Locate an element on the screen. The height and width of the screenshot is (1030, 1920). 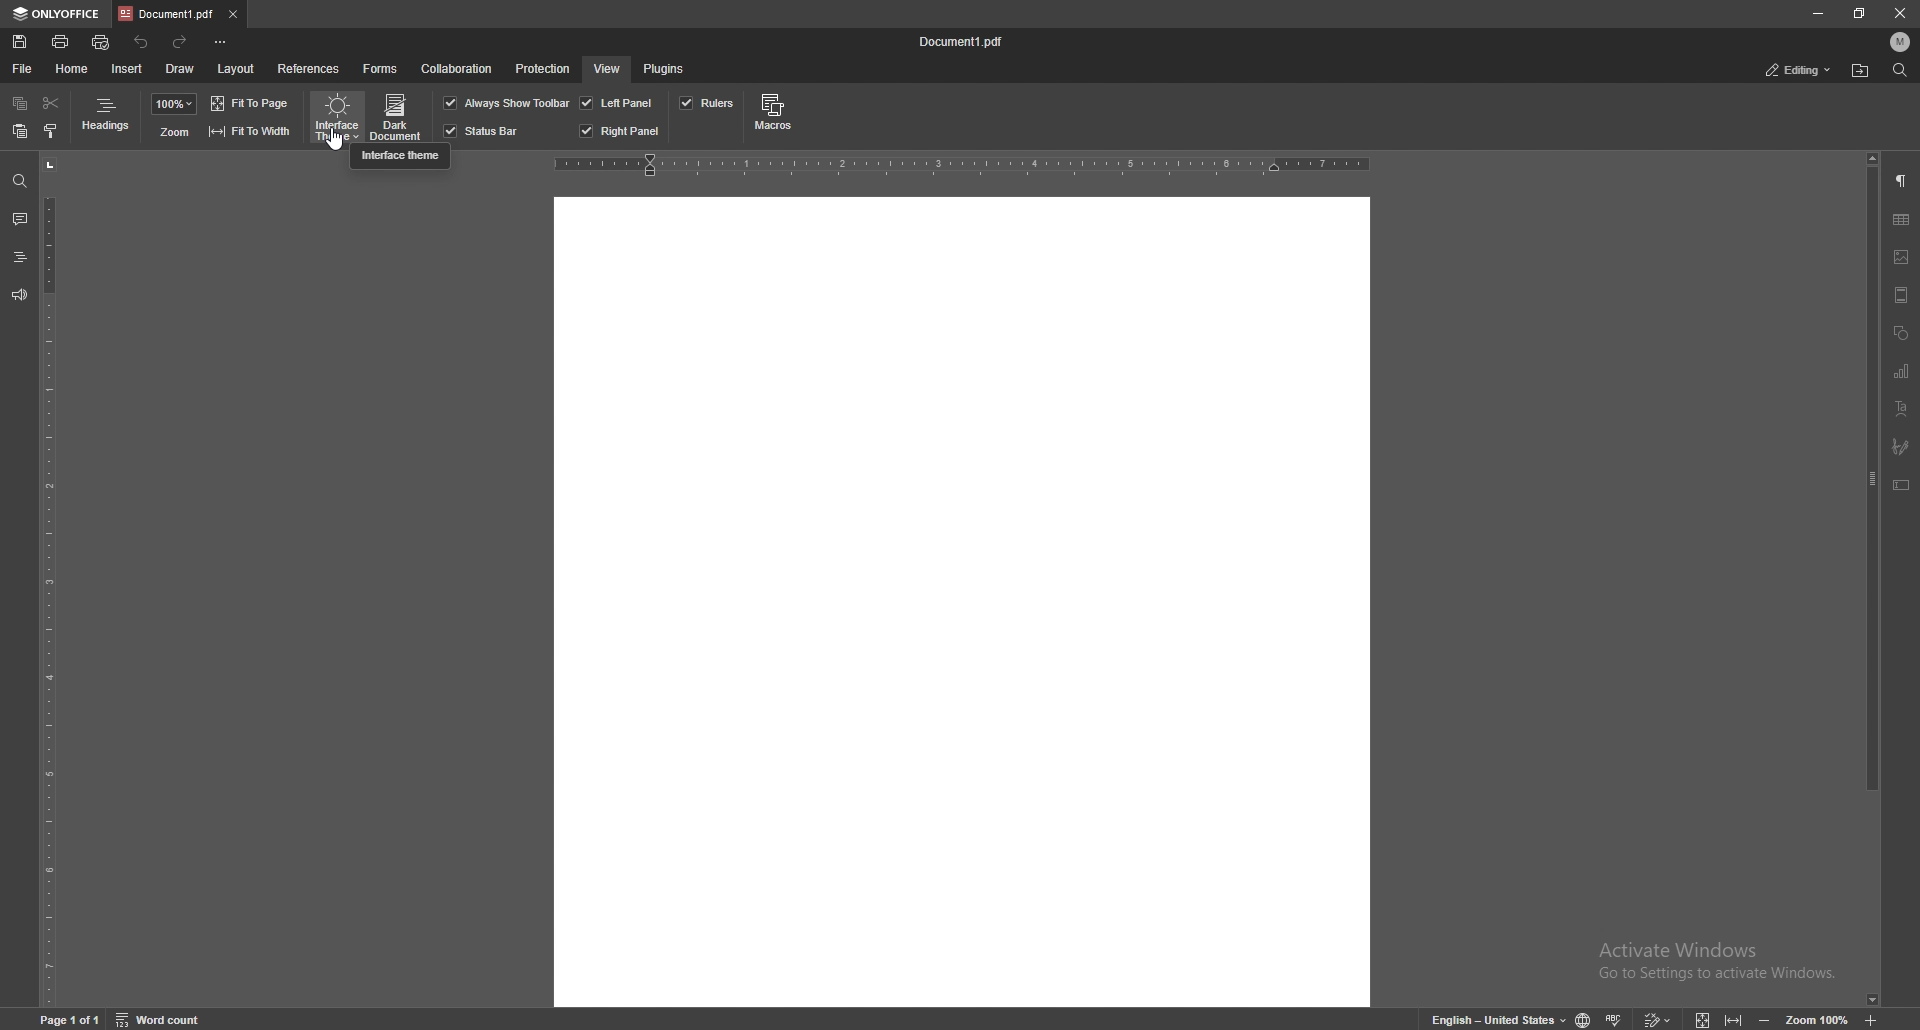
undo is located at coordinates (142, 42).